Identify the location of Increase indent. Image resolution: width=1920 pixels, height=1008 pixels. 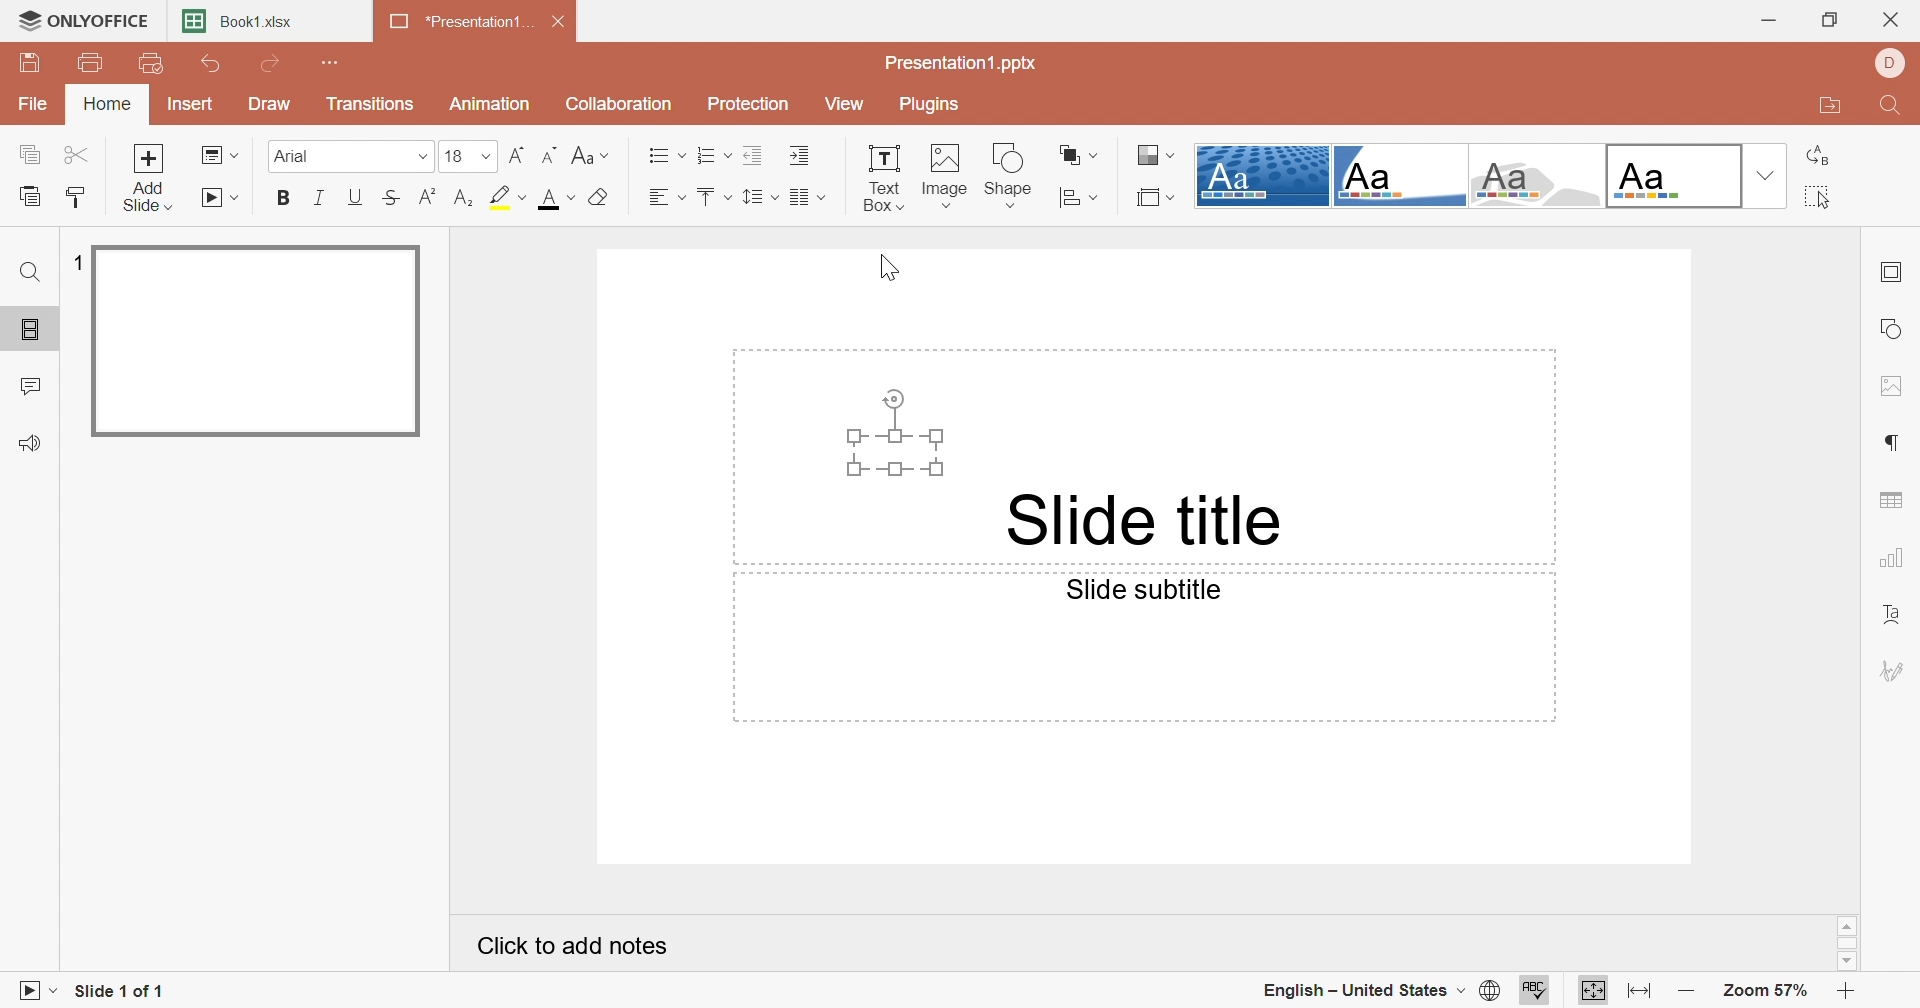
(801, 158).